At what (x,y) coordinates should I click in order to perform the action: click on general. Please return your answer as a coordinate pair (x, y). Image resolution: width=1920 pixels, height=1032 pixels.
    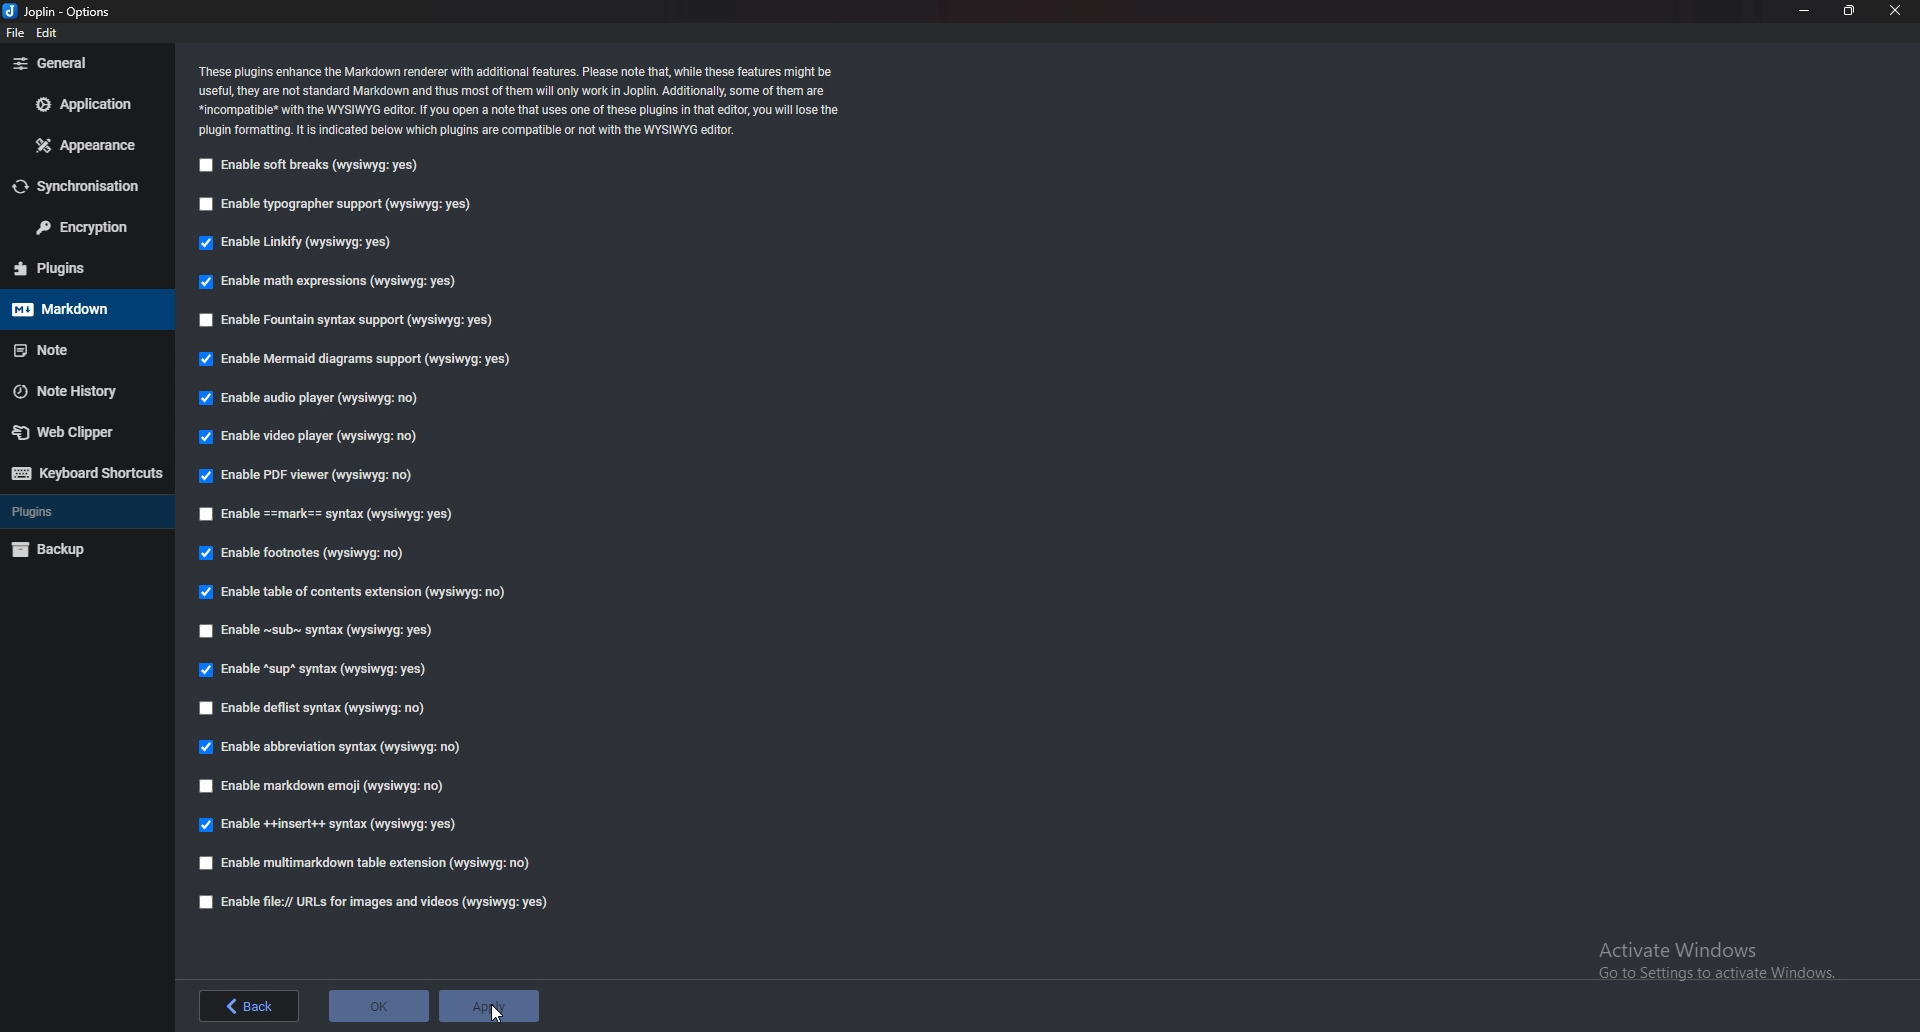
    Looking at the image, I should click on (83, 63).